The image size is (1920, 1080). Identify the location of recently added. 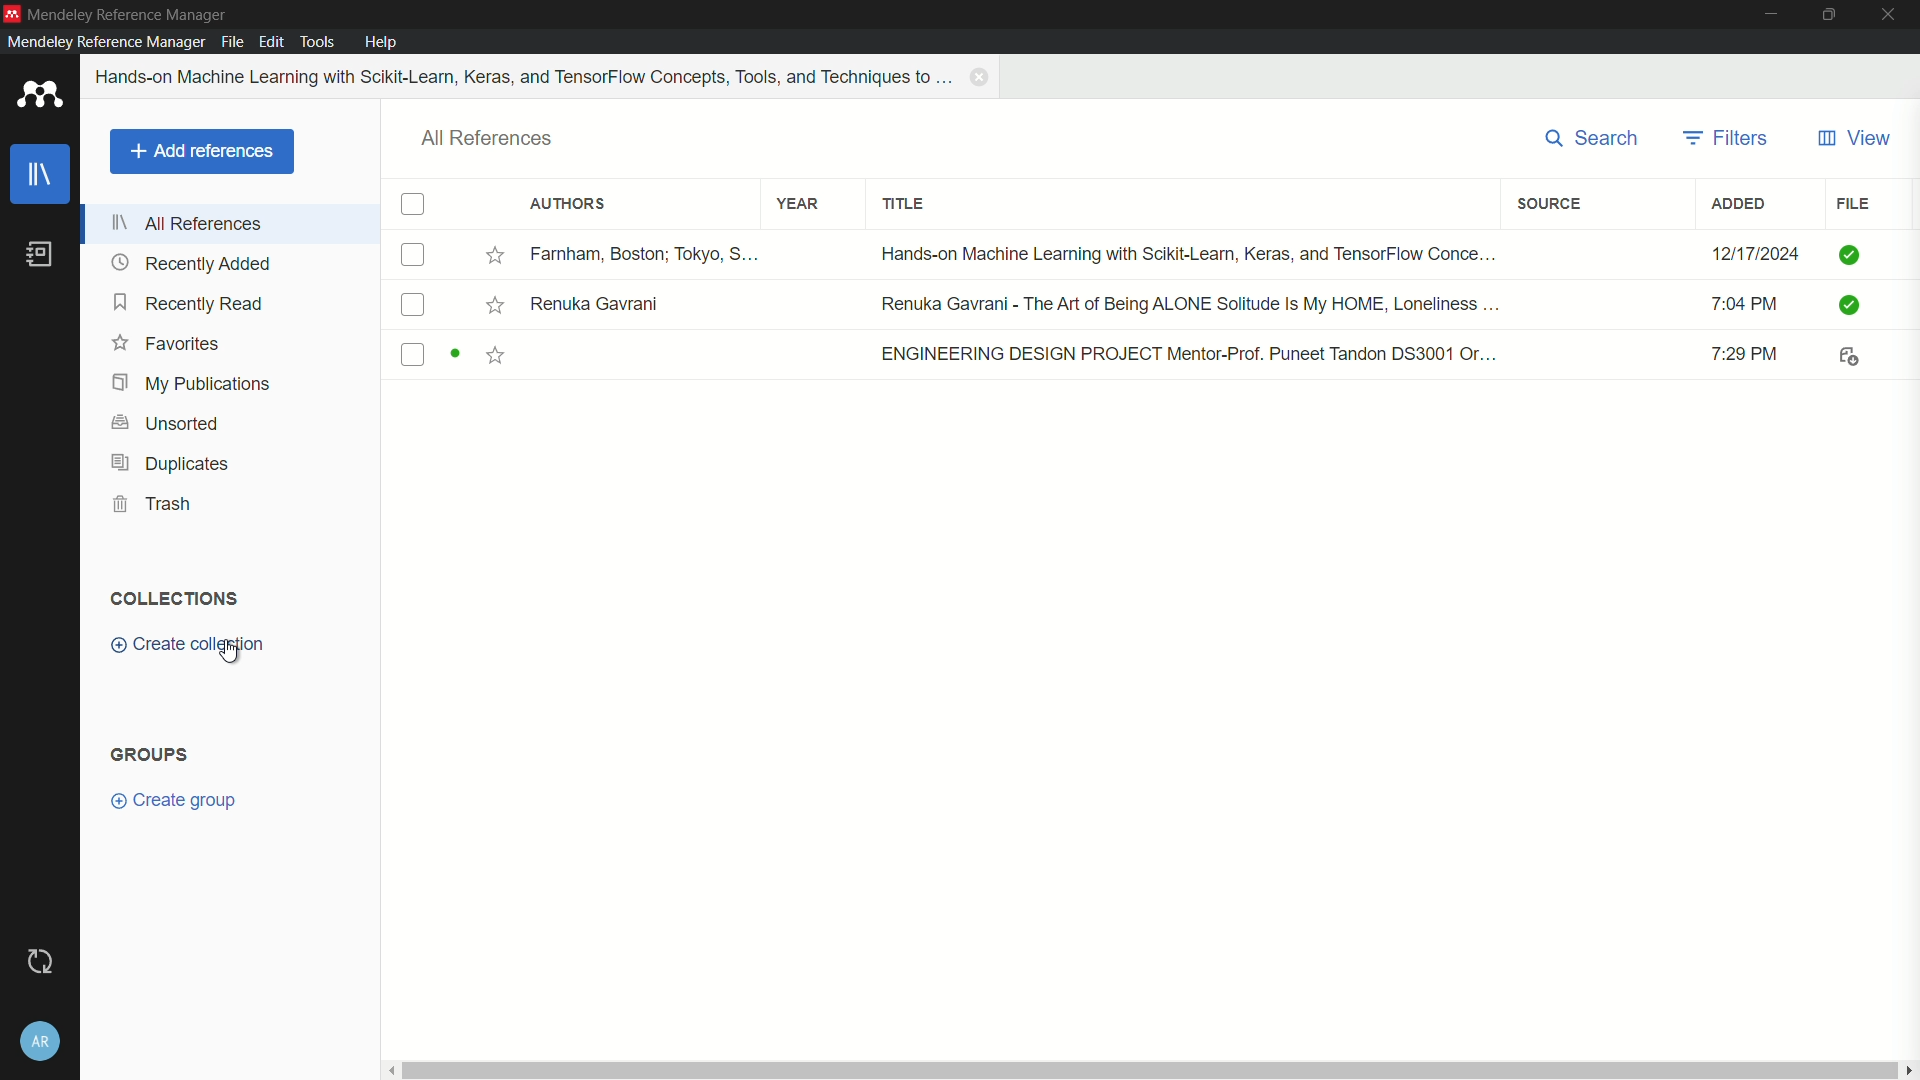
(191, 263).